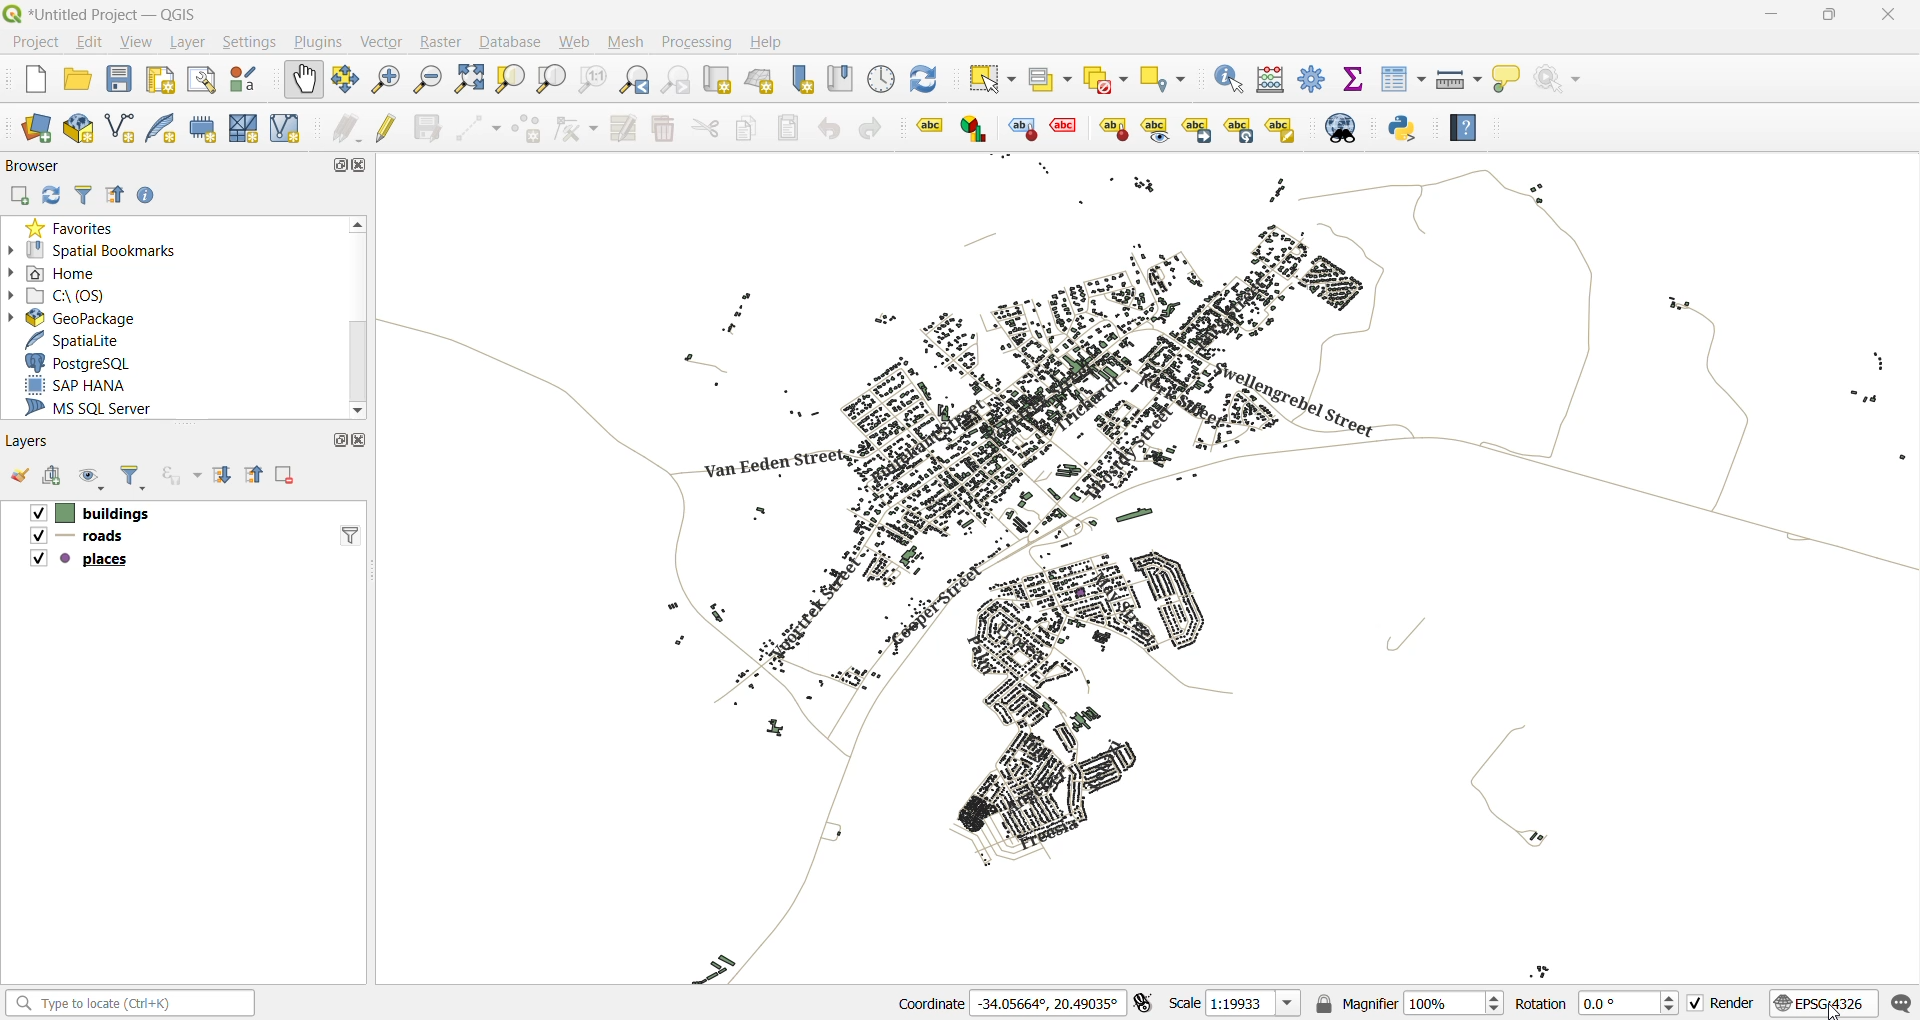  Describe the element at coordinates (94, 247) in the screenshot. I see `spatial bookmarks` at that location.